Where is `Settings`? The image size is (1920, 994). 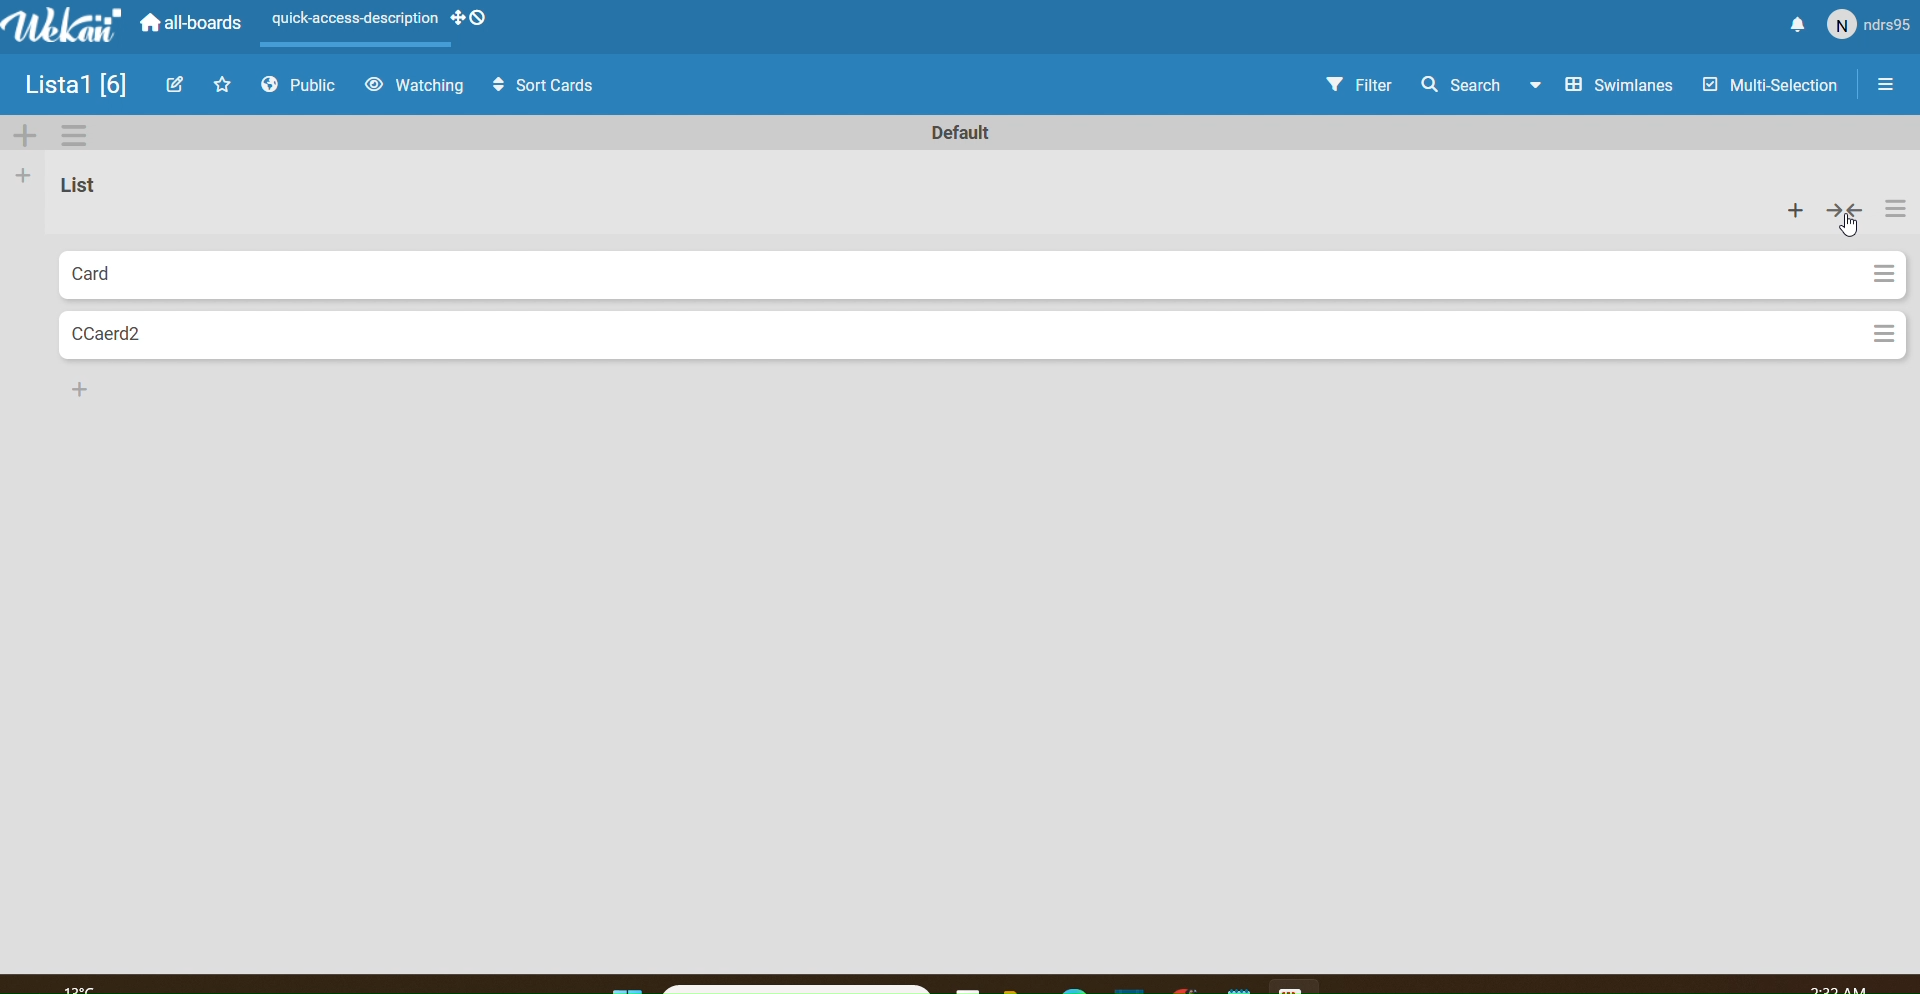 Settings is located at coordinates (1885, 334).